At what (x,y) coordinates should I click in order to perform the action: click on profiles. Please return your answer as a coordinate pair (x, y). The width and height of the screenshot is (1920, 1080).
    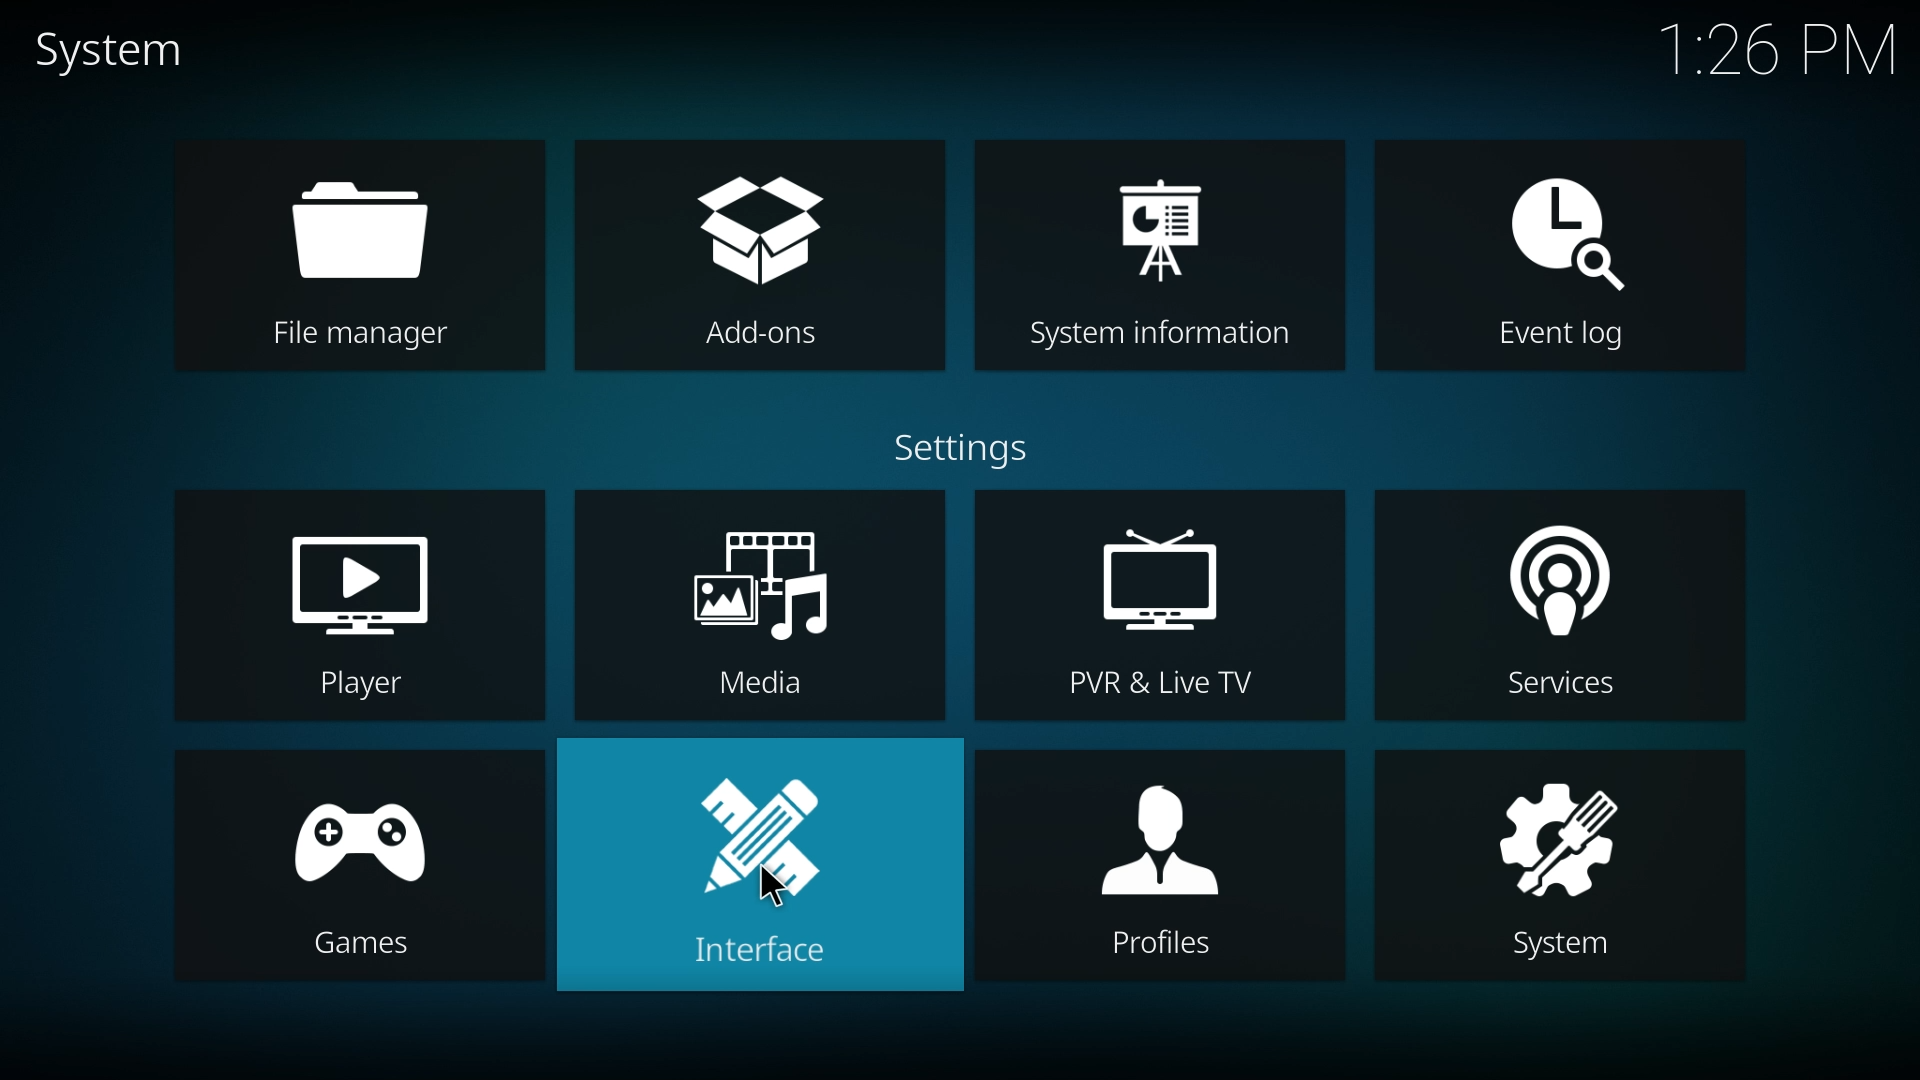
    Looking at the image, I should click on (1161, 868).